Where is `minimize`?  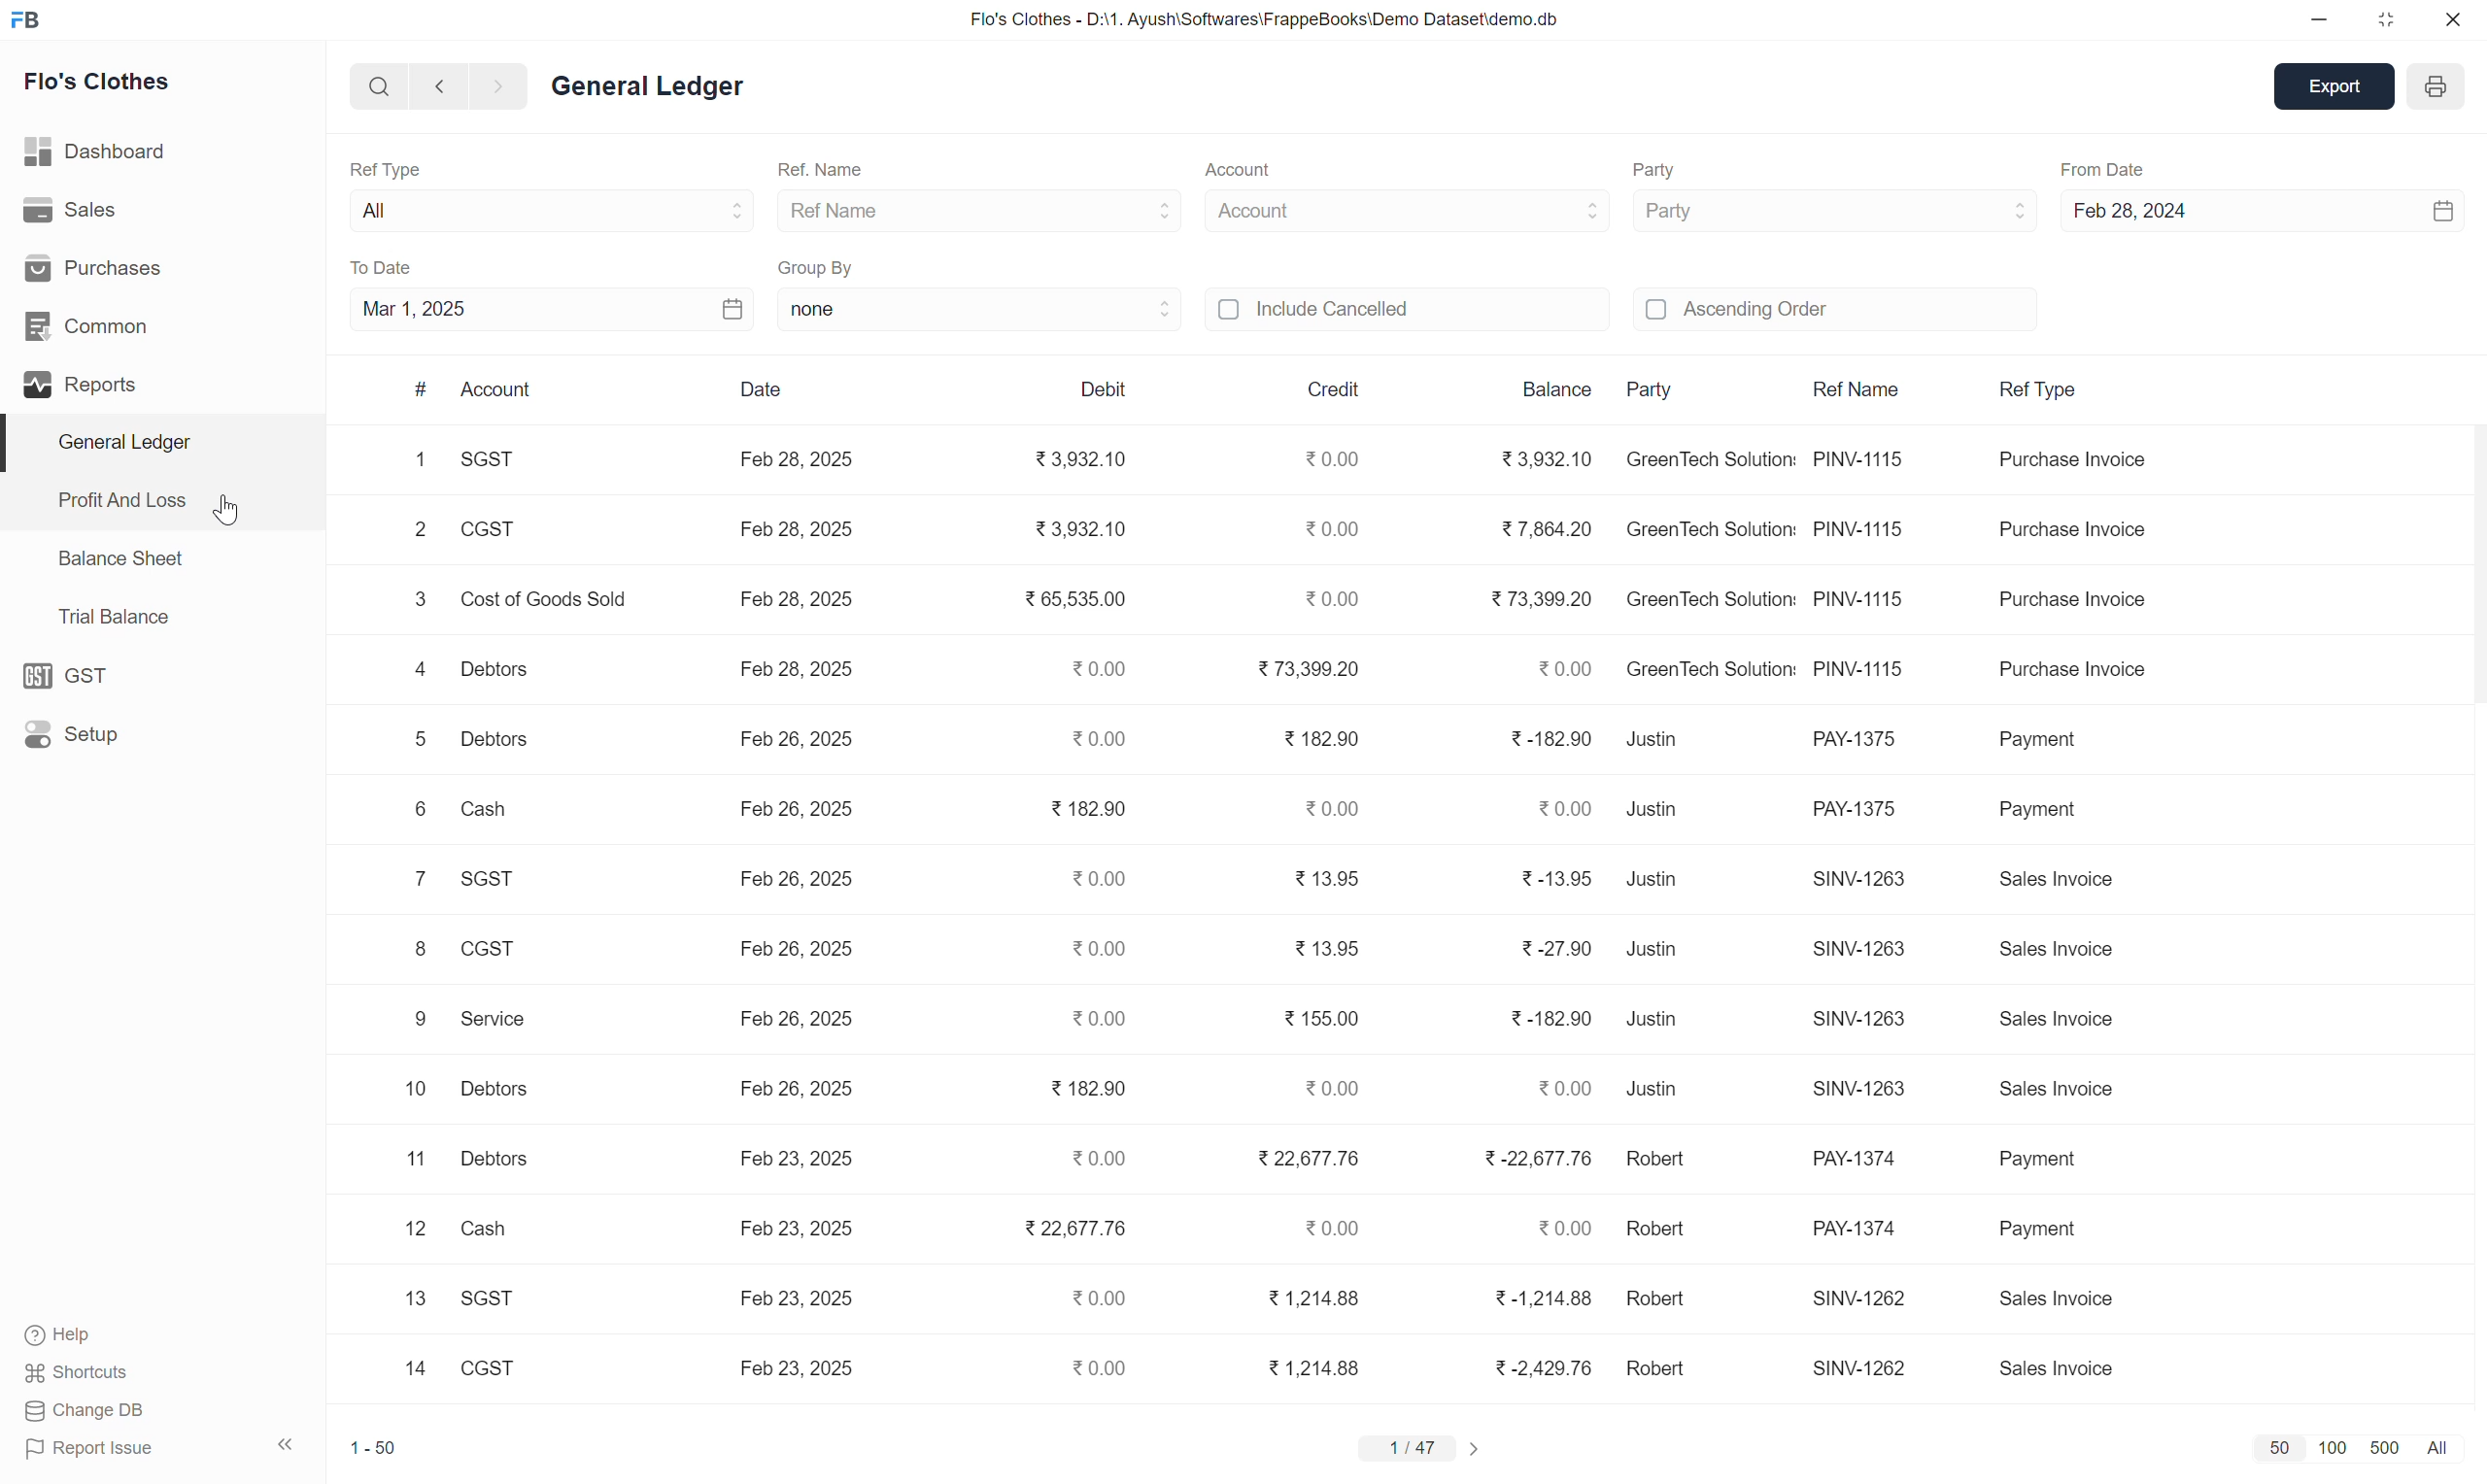 minimize is located at coordinates (2316, 21).